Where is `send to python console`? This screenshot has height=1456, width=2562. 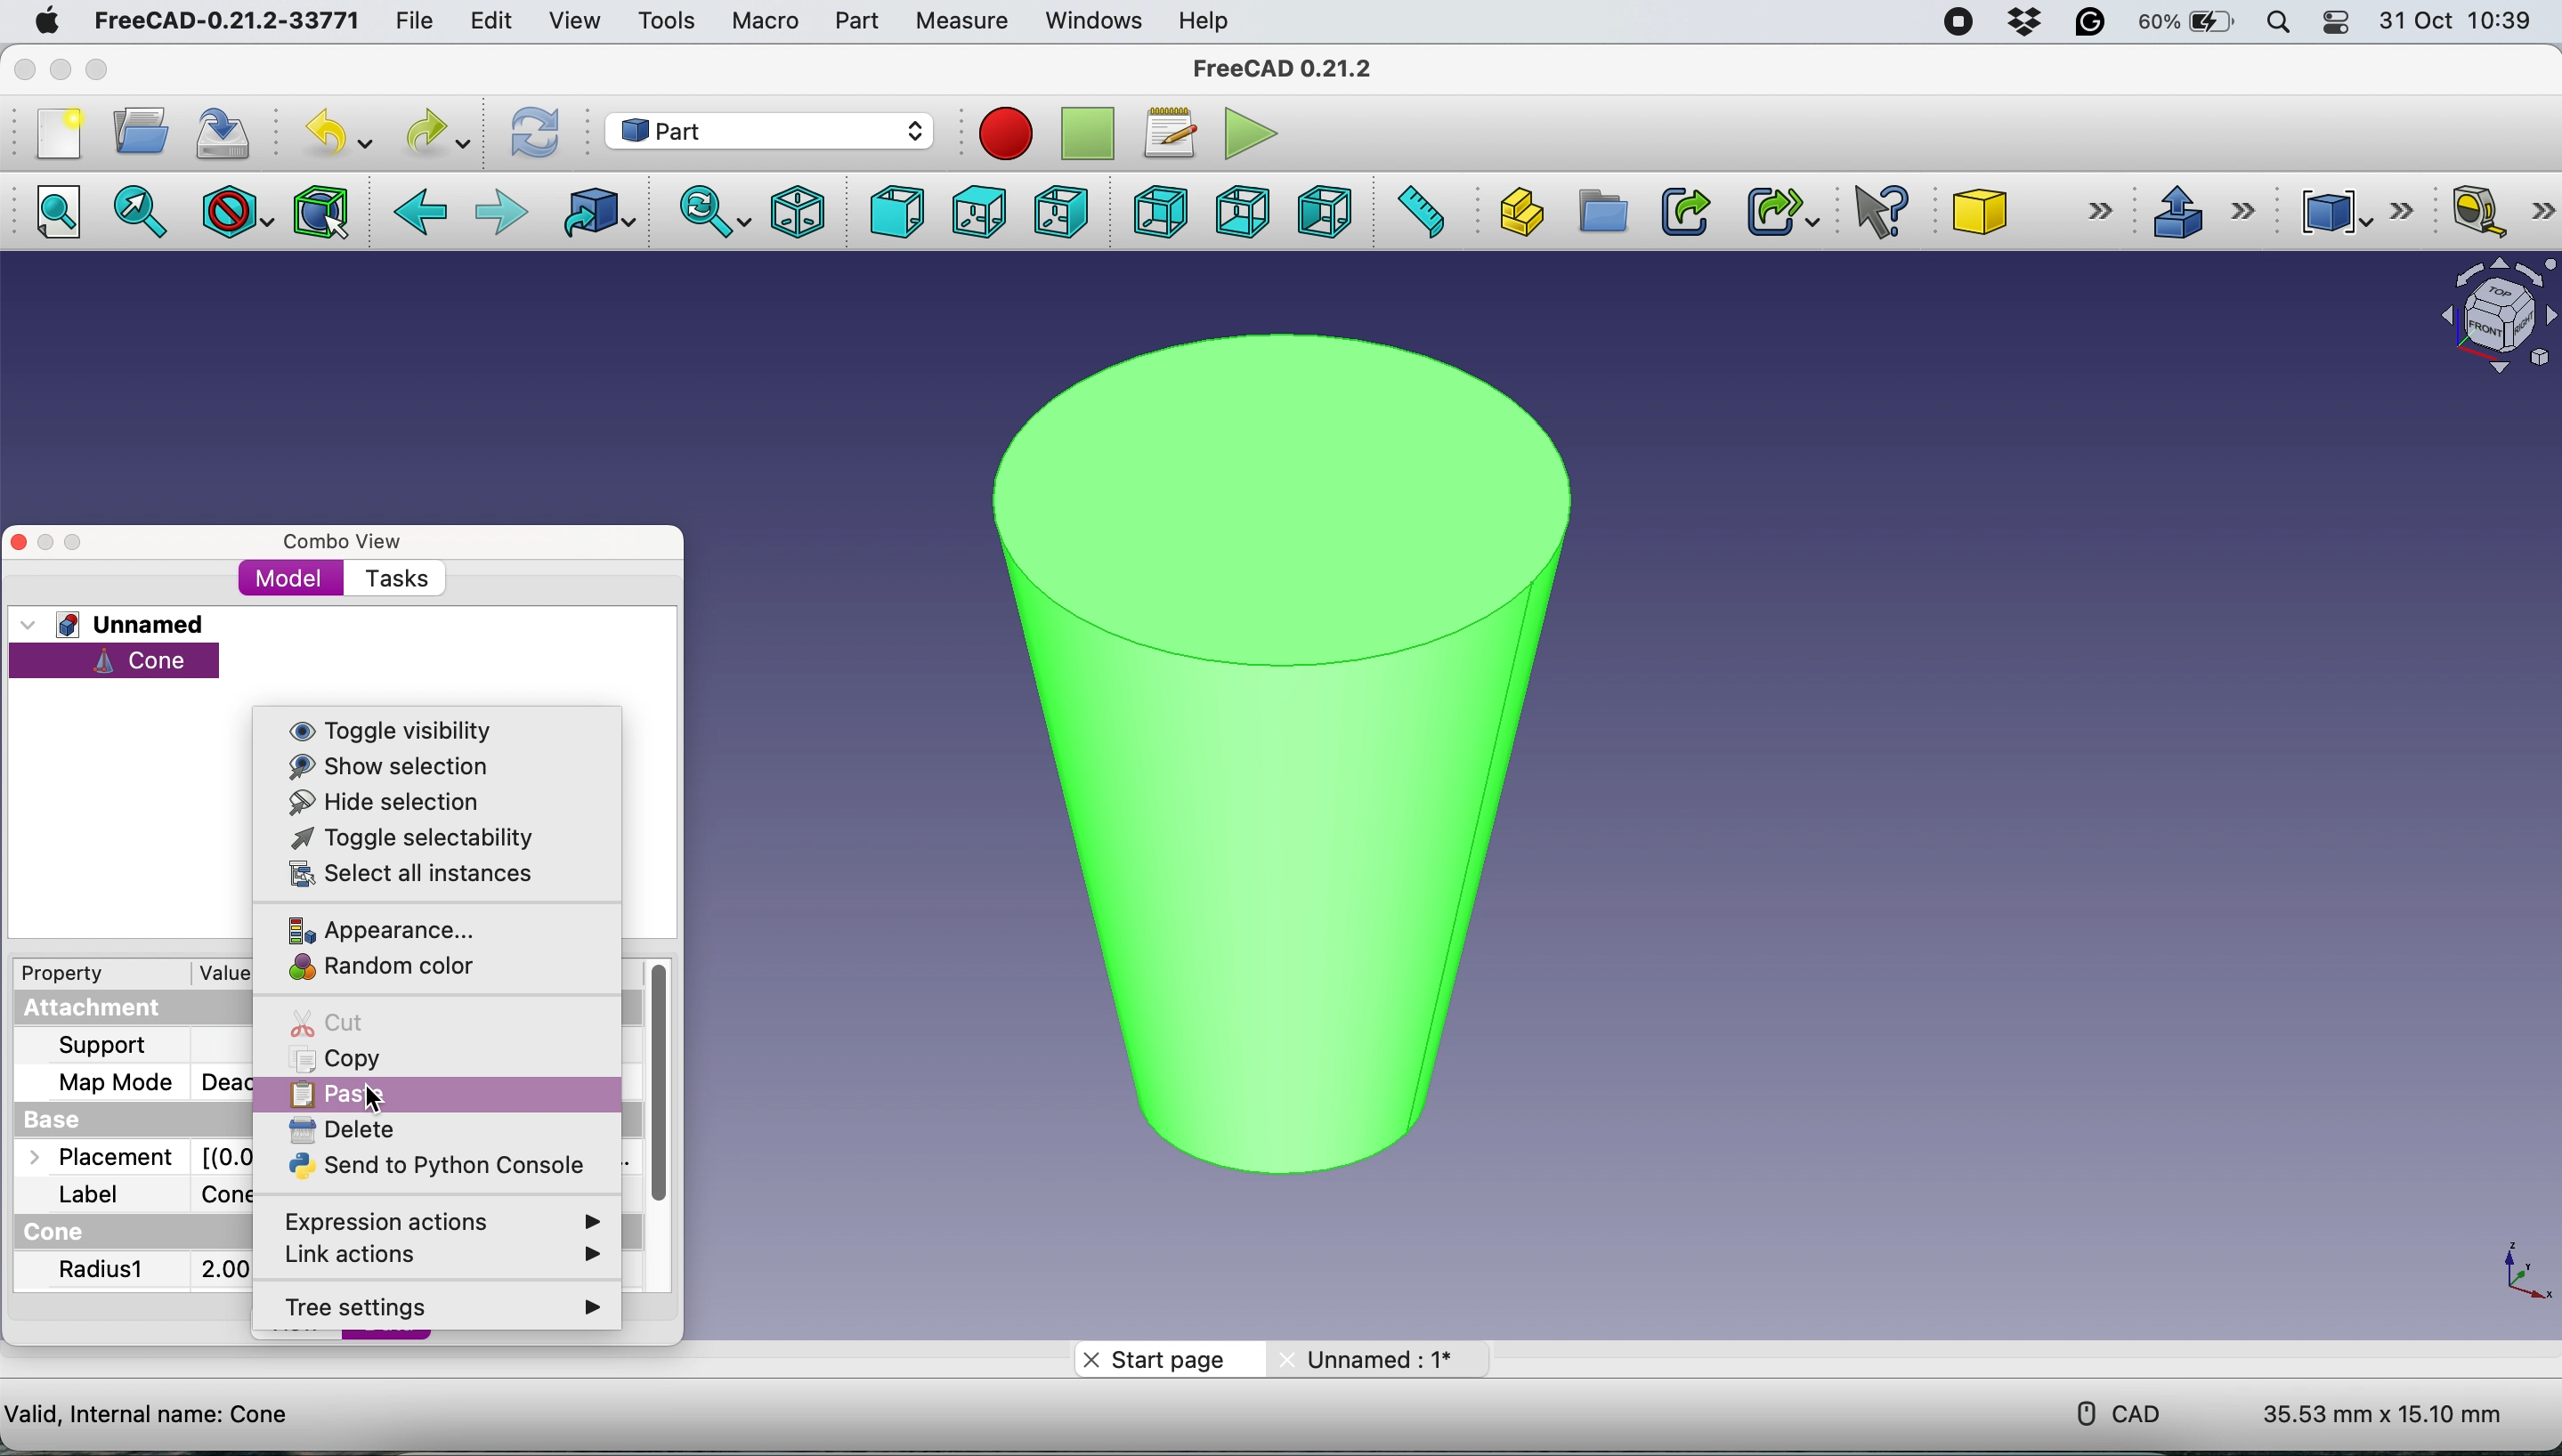
send to python console is located at coordinates (428, 1165).